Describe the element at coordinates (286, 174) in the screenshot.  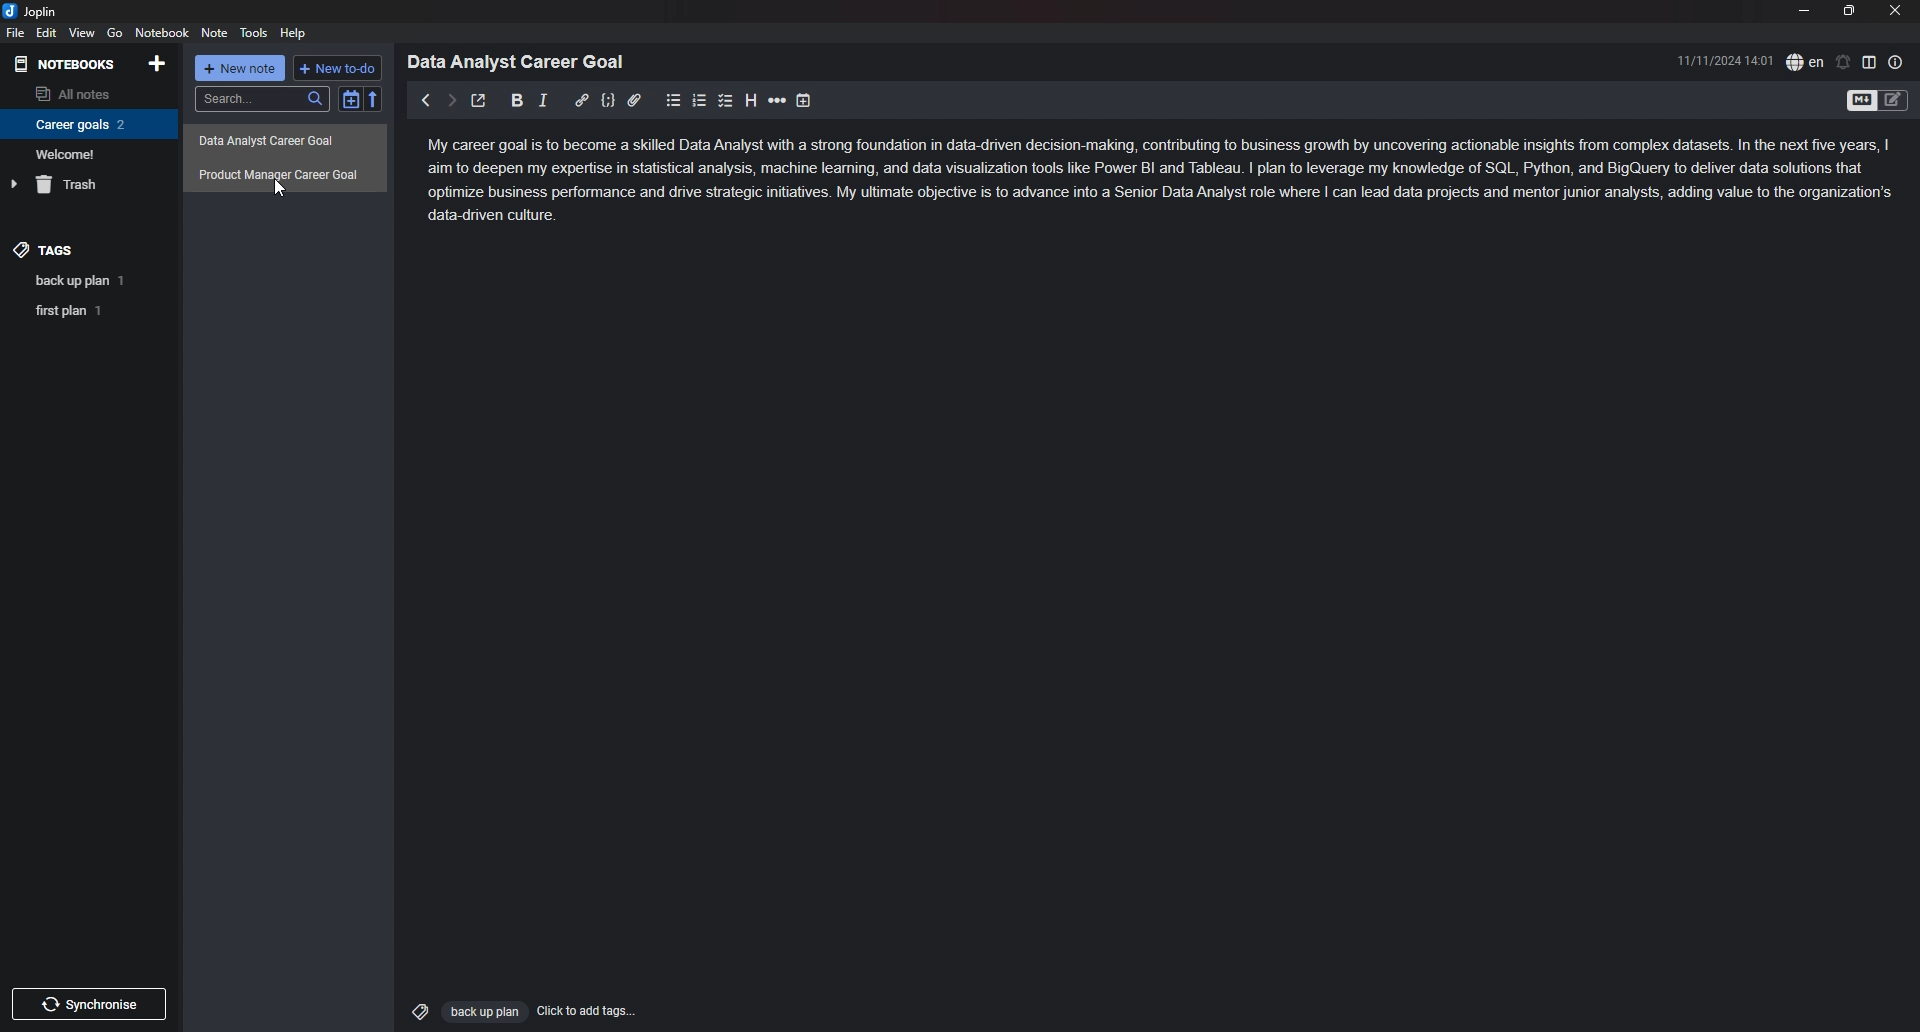
I see `Product Manager Career Goal` at that location.